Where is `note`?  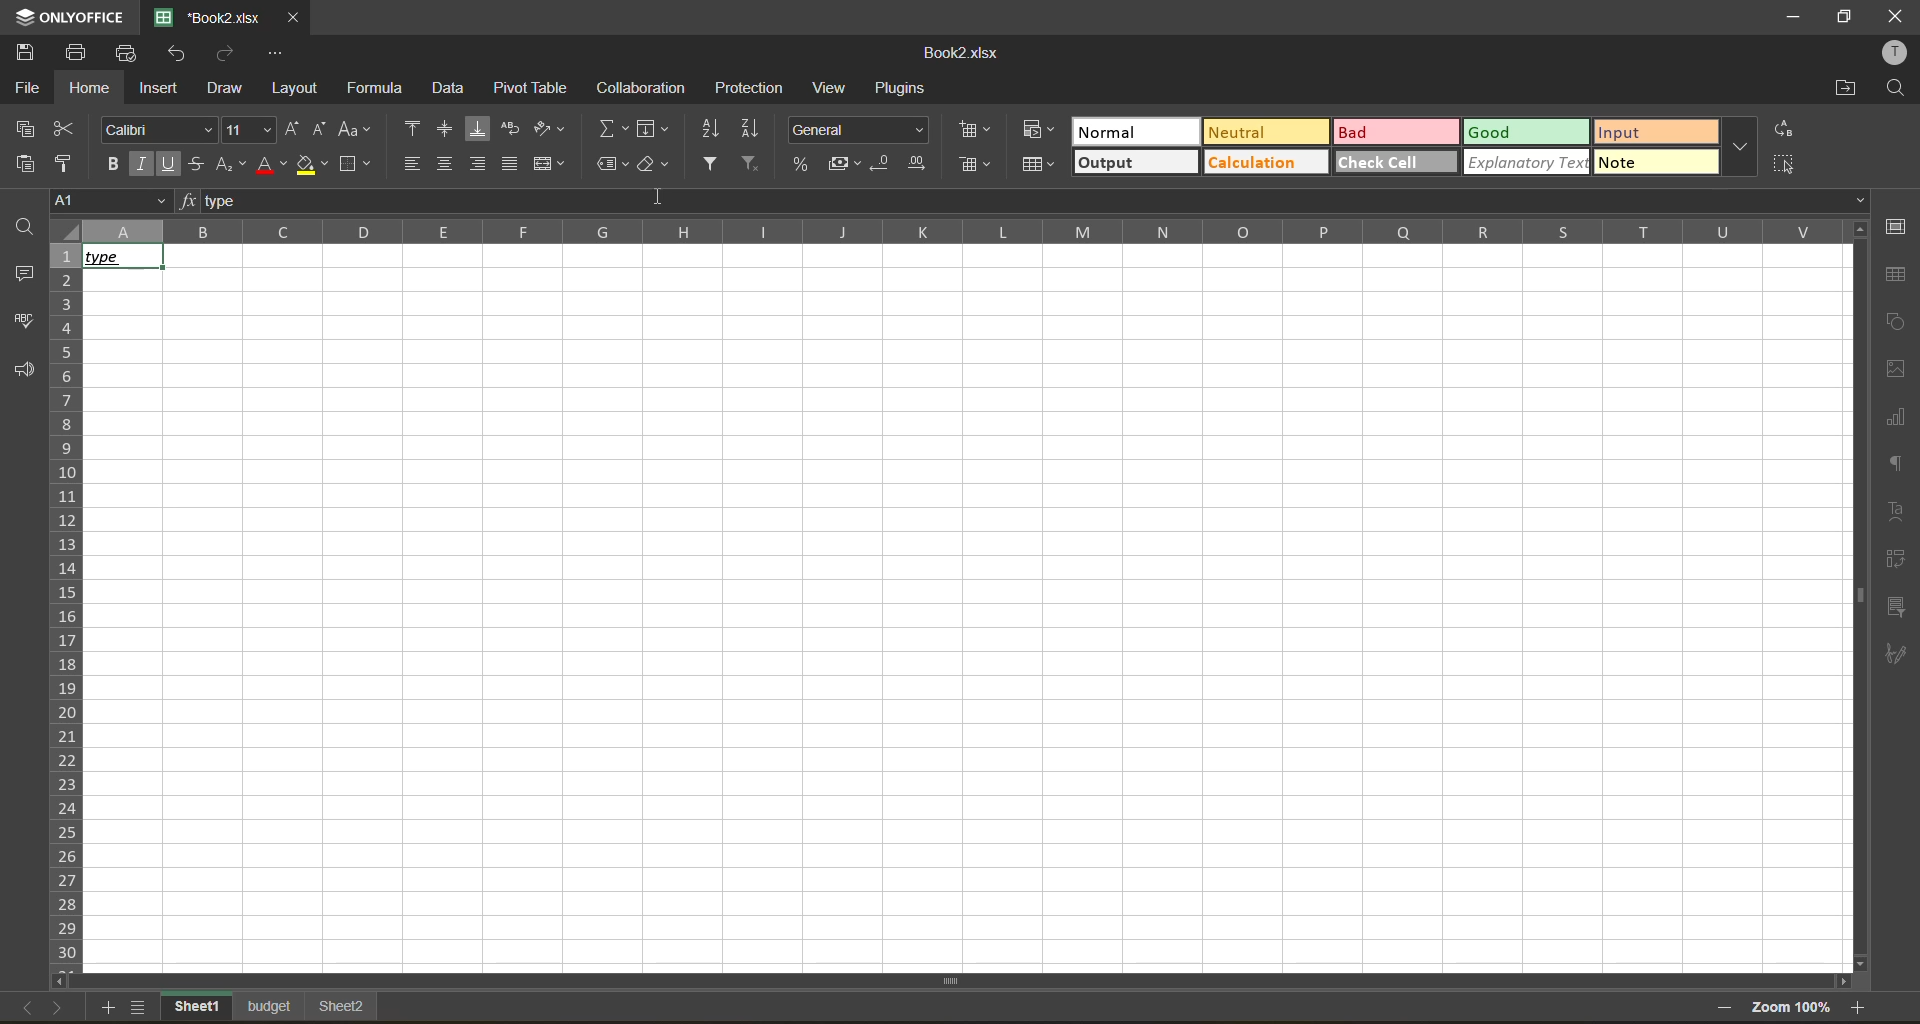
note is located at coordinates (1657, 162).